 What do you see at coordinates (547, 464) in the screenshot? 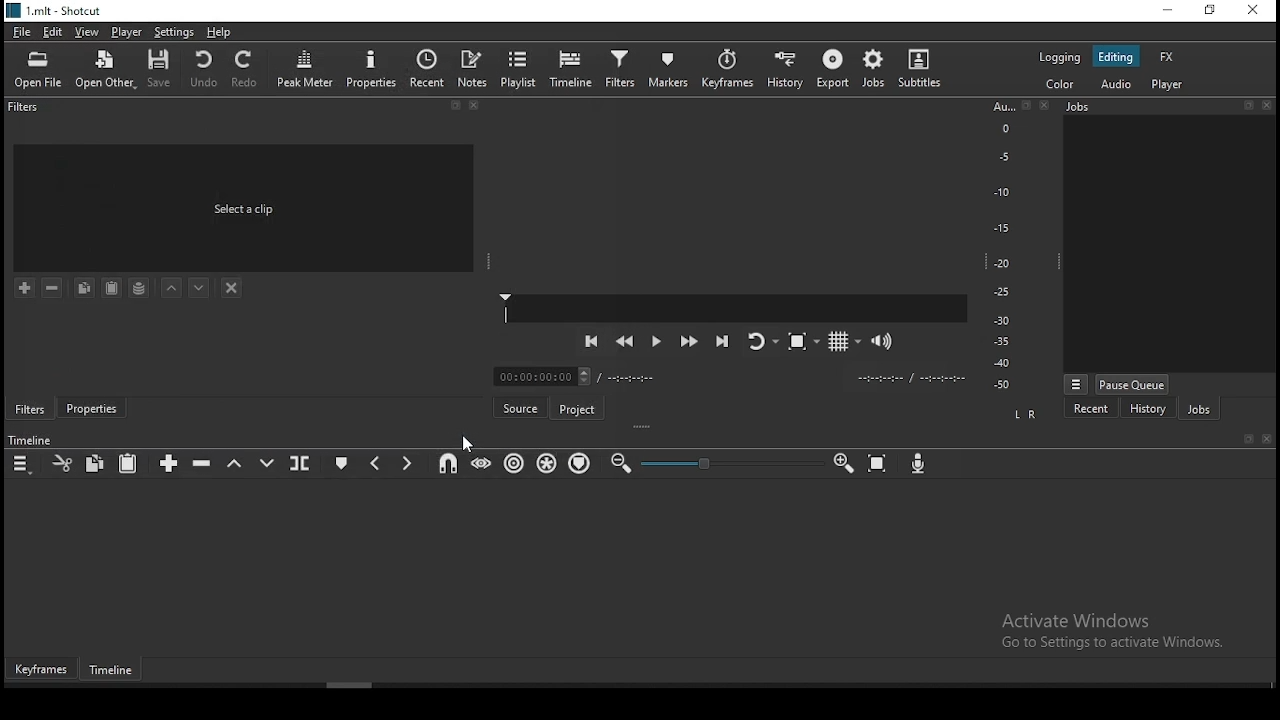
I see `ripple all tracks` at bounding box center [547, 464].